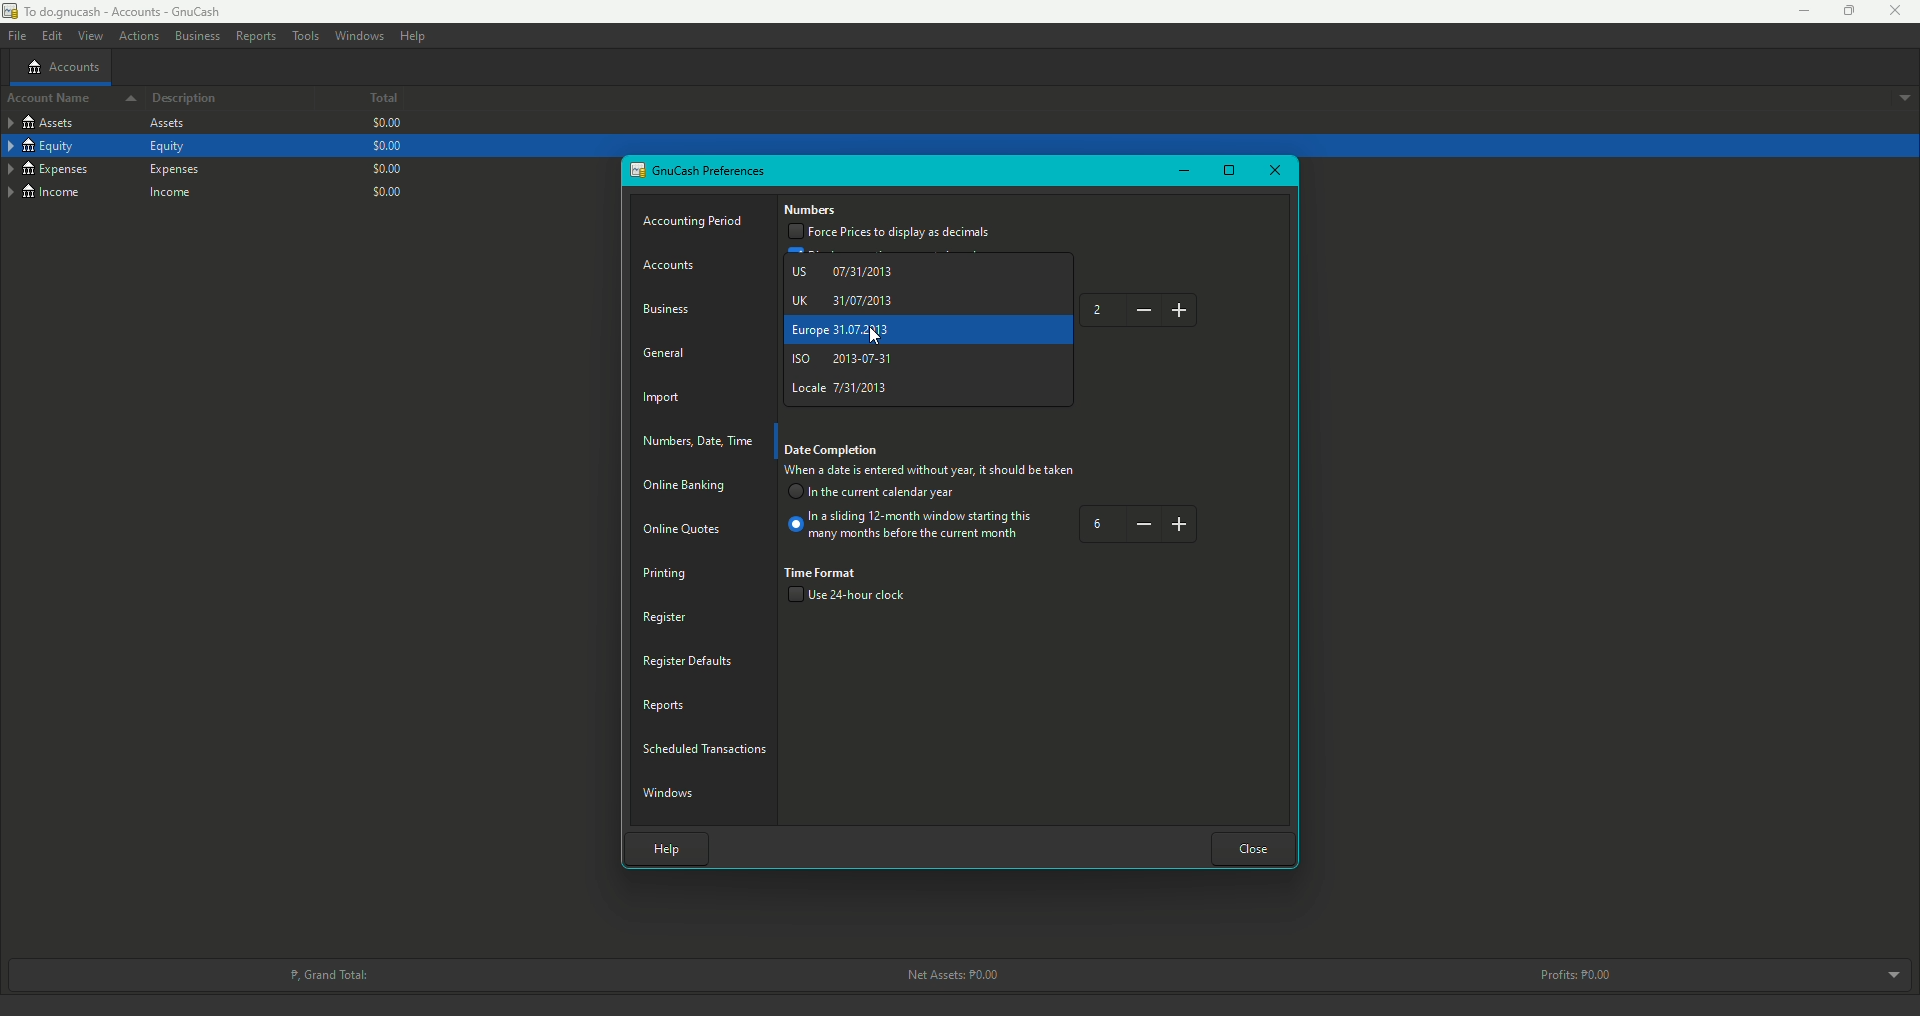 Image resolution: width=1920 pixels, height=1016 pixels. Describe the element at coordinates (1840, 11) in the screenshot. I see `Restore` at that location.